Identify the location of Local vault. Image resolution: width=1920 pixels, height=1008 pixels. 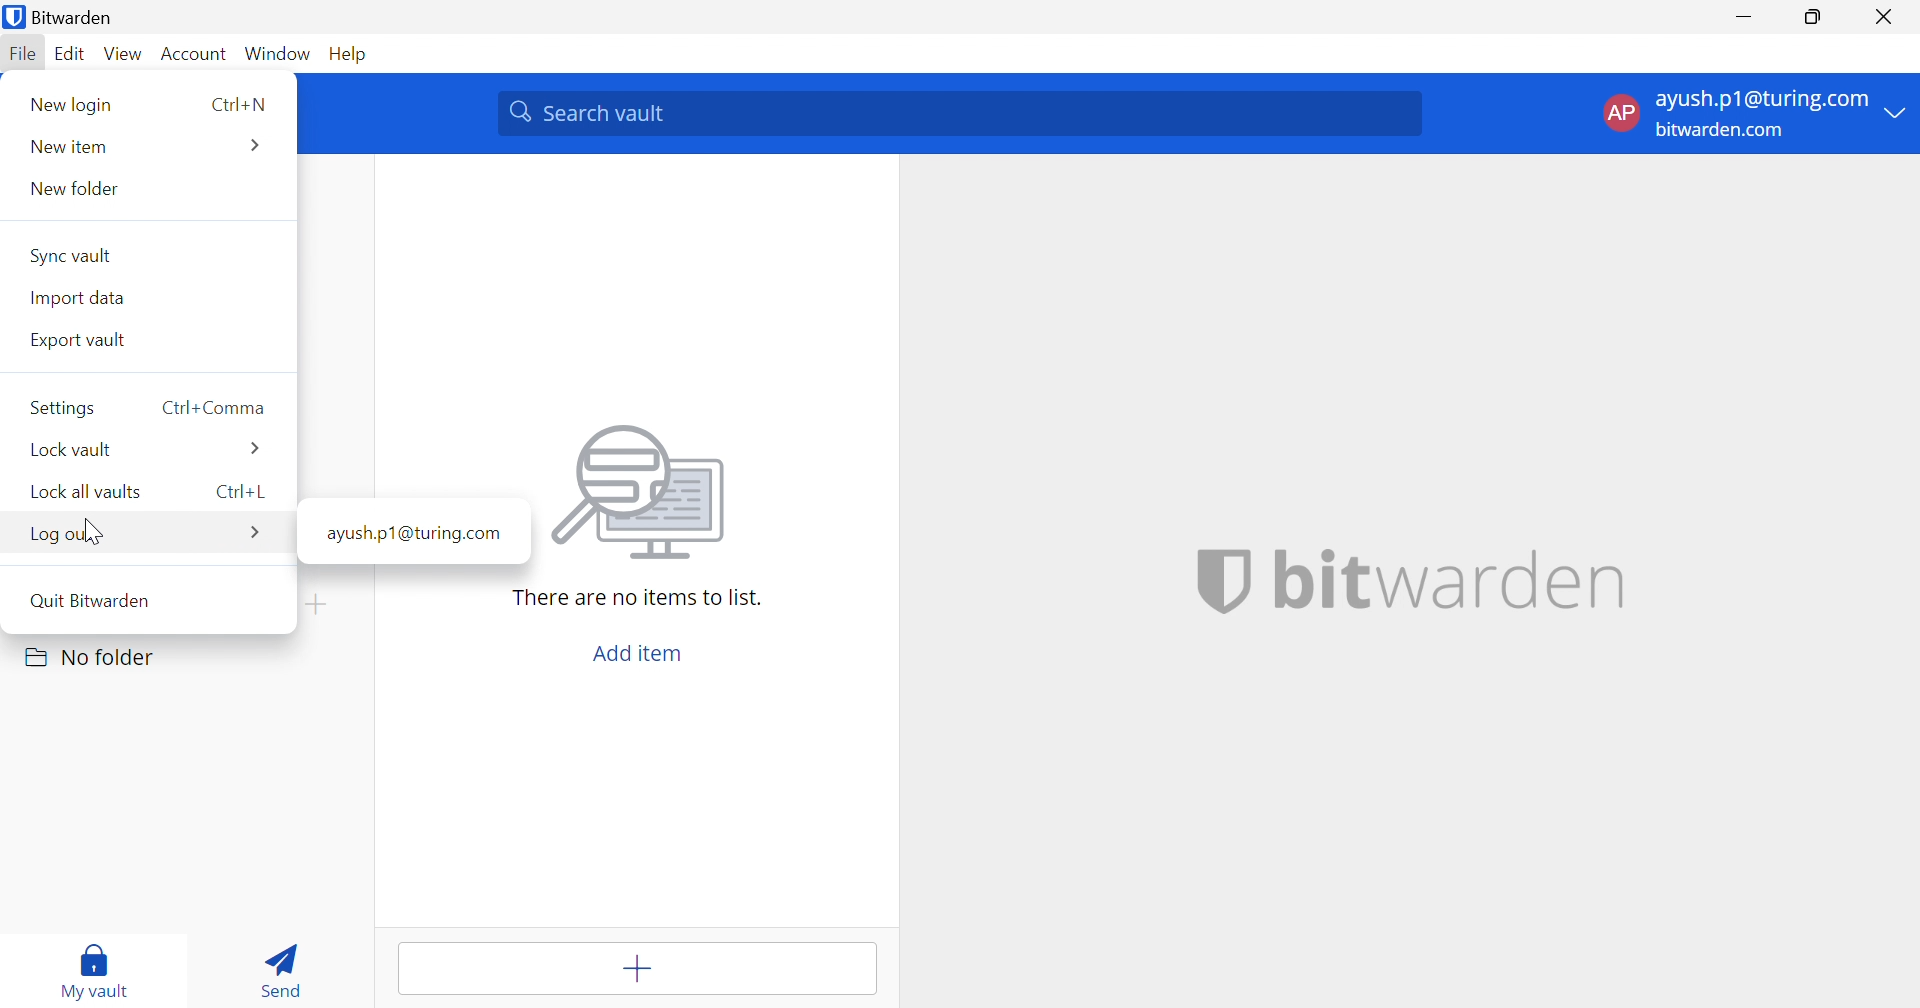
(82, 492).